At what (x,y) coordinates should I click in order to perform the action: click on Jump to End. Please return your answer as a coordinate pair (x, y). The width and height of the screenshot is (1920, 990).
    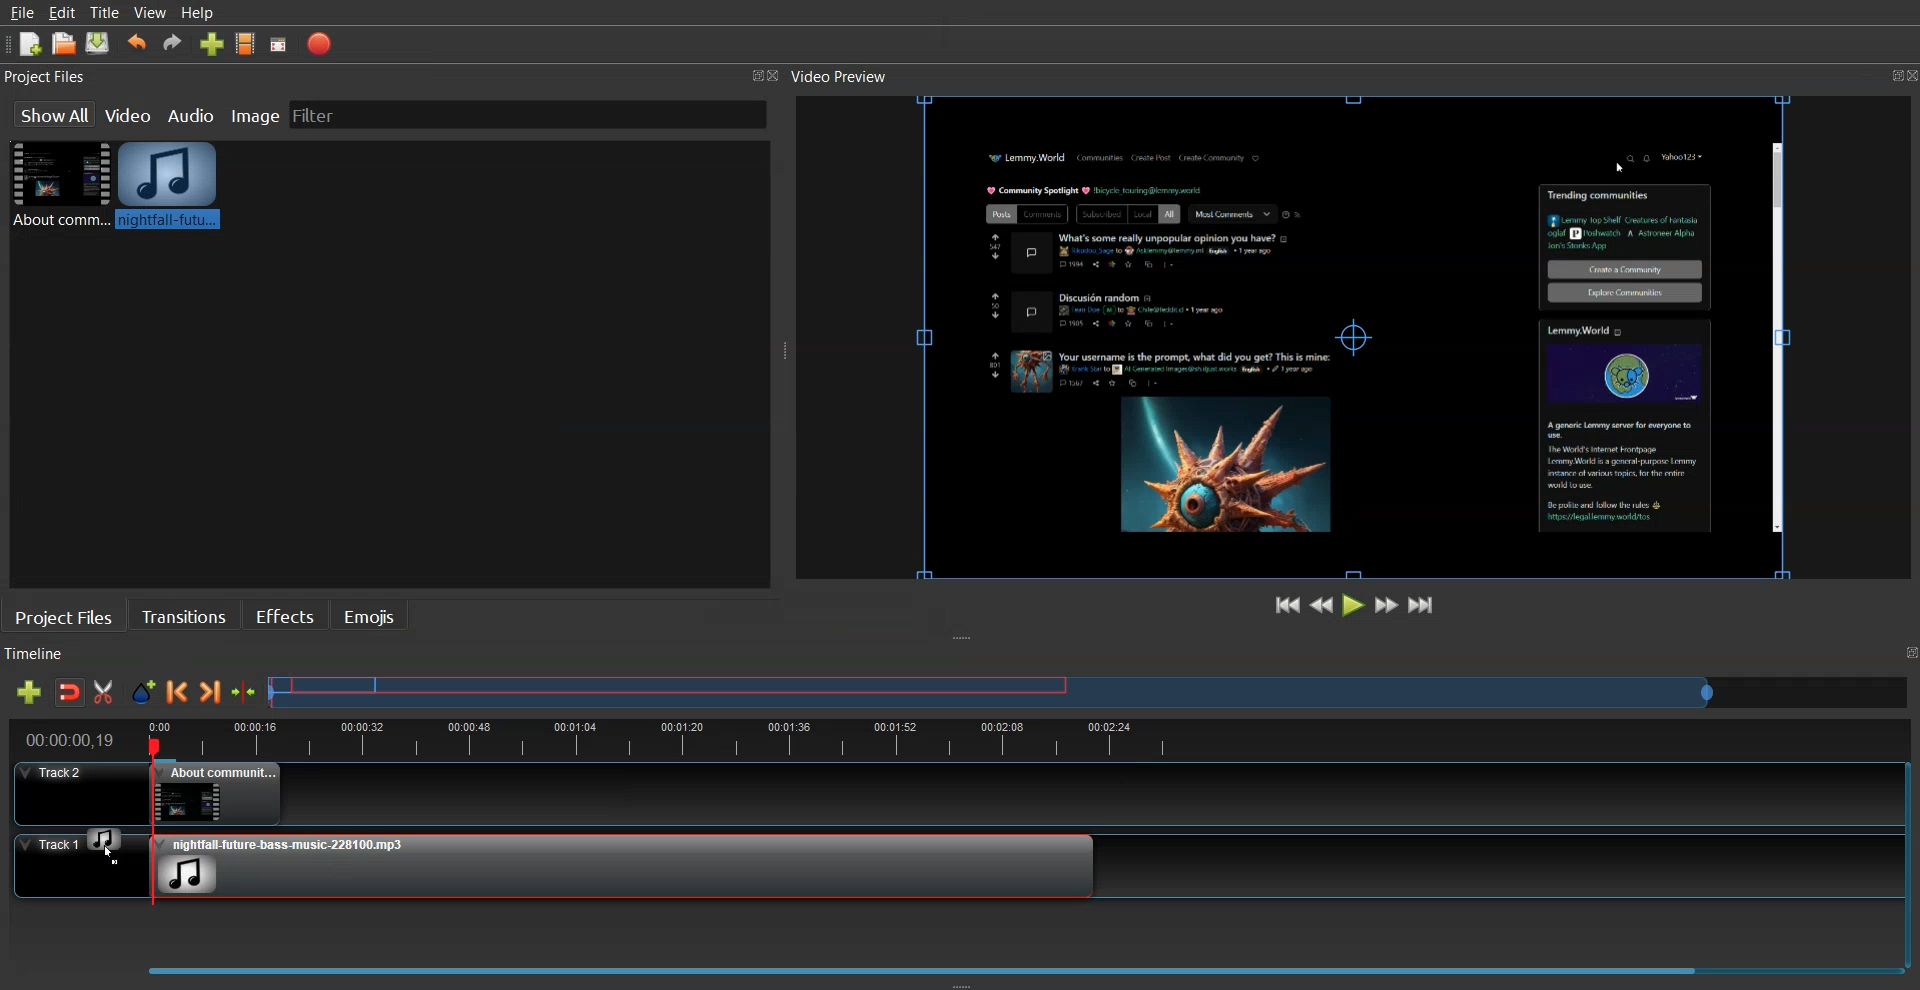
    Looking at the image, I should click on (1422, 604).